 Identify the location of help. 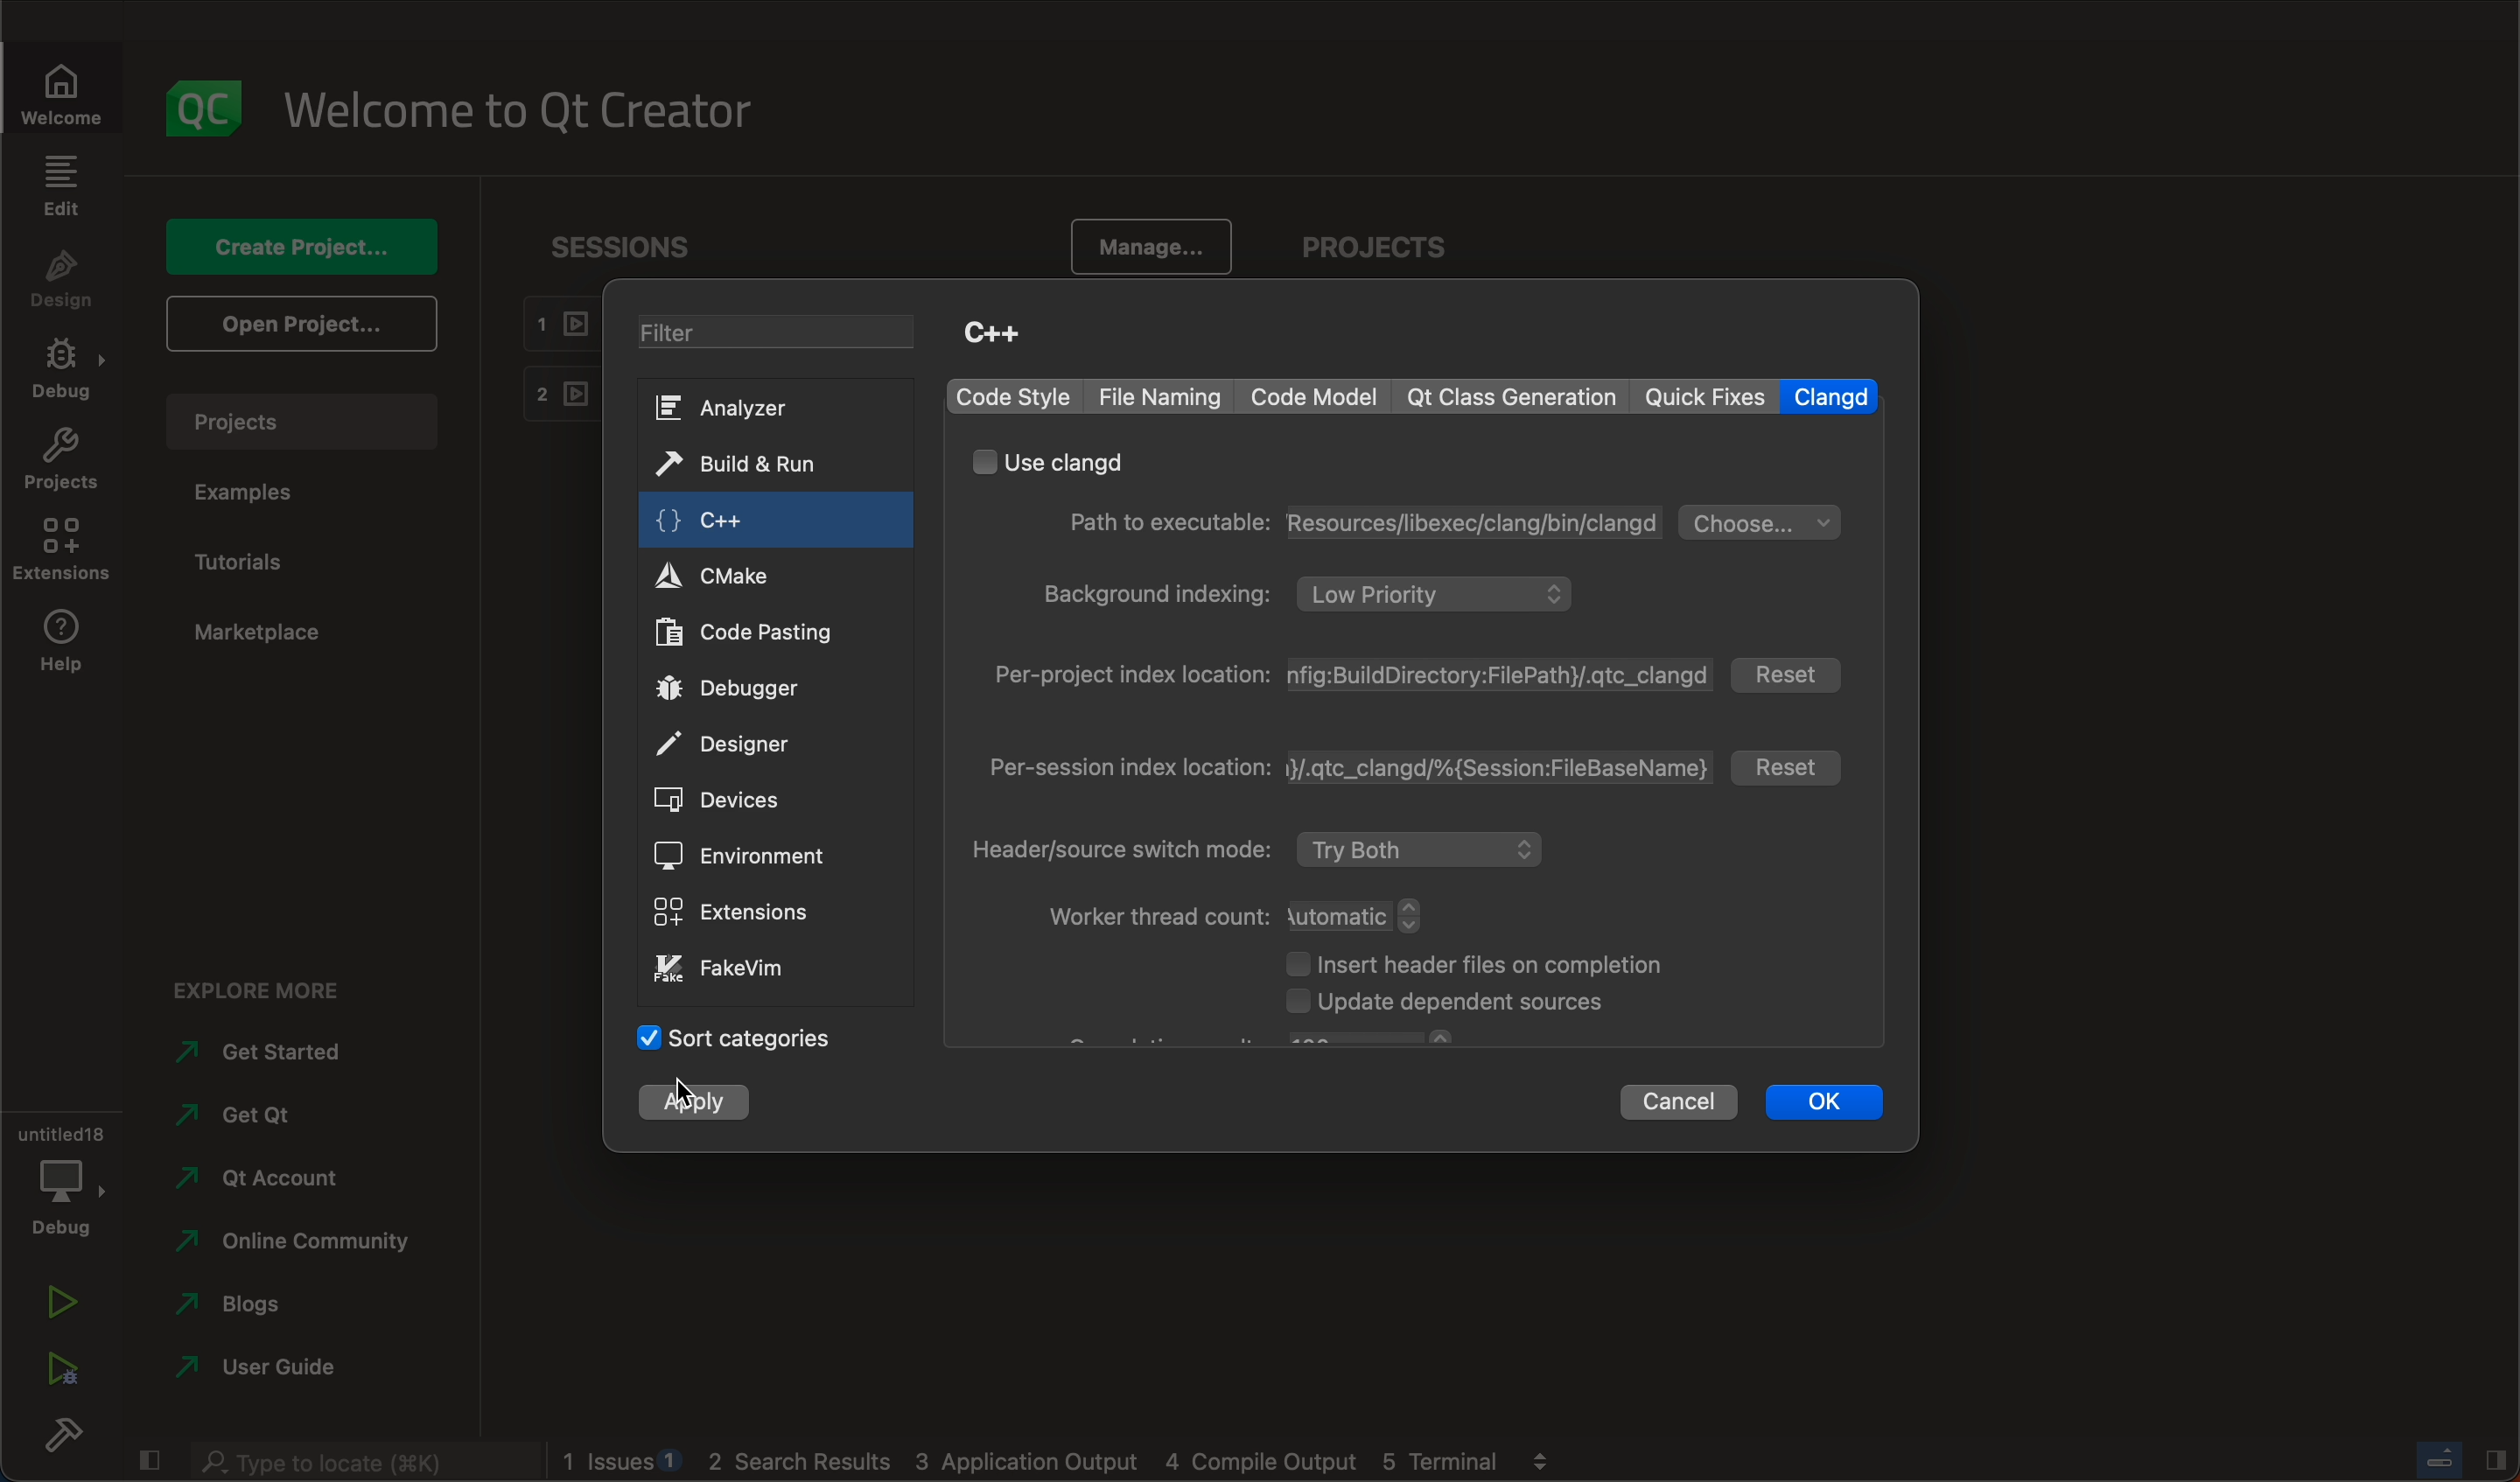
(739, 743).